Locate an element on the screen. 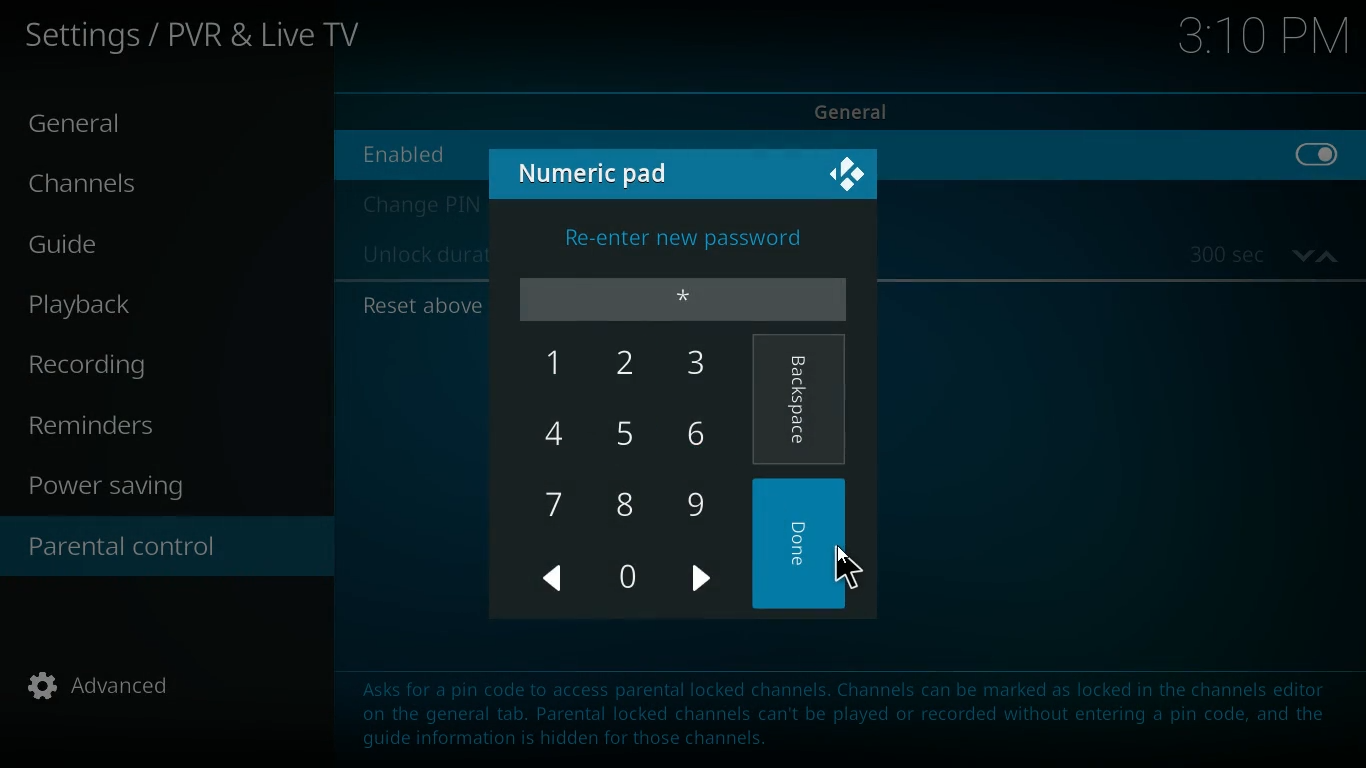 Image resolution: width=1366 pixels, height=768 pixels. channels is located at coordinates (101, 188).